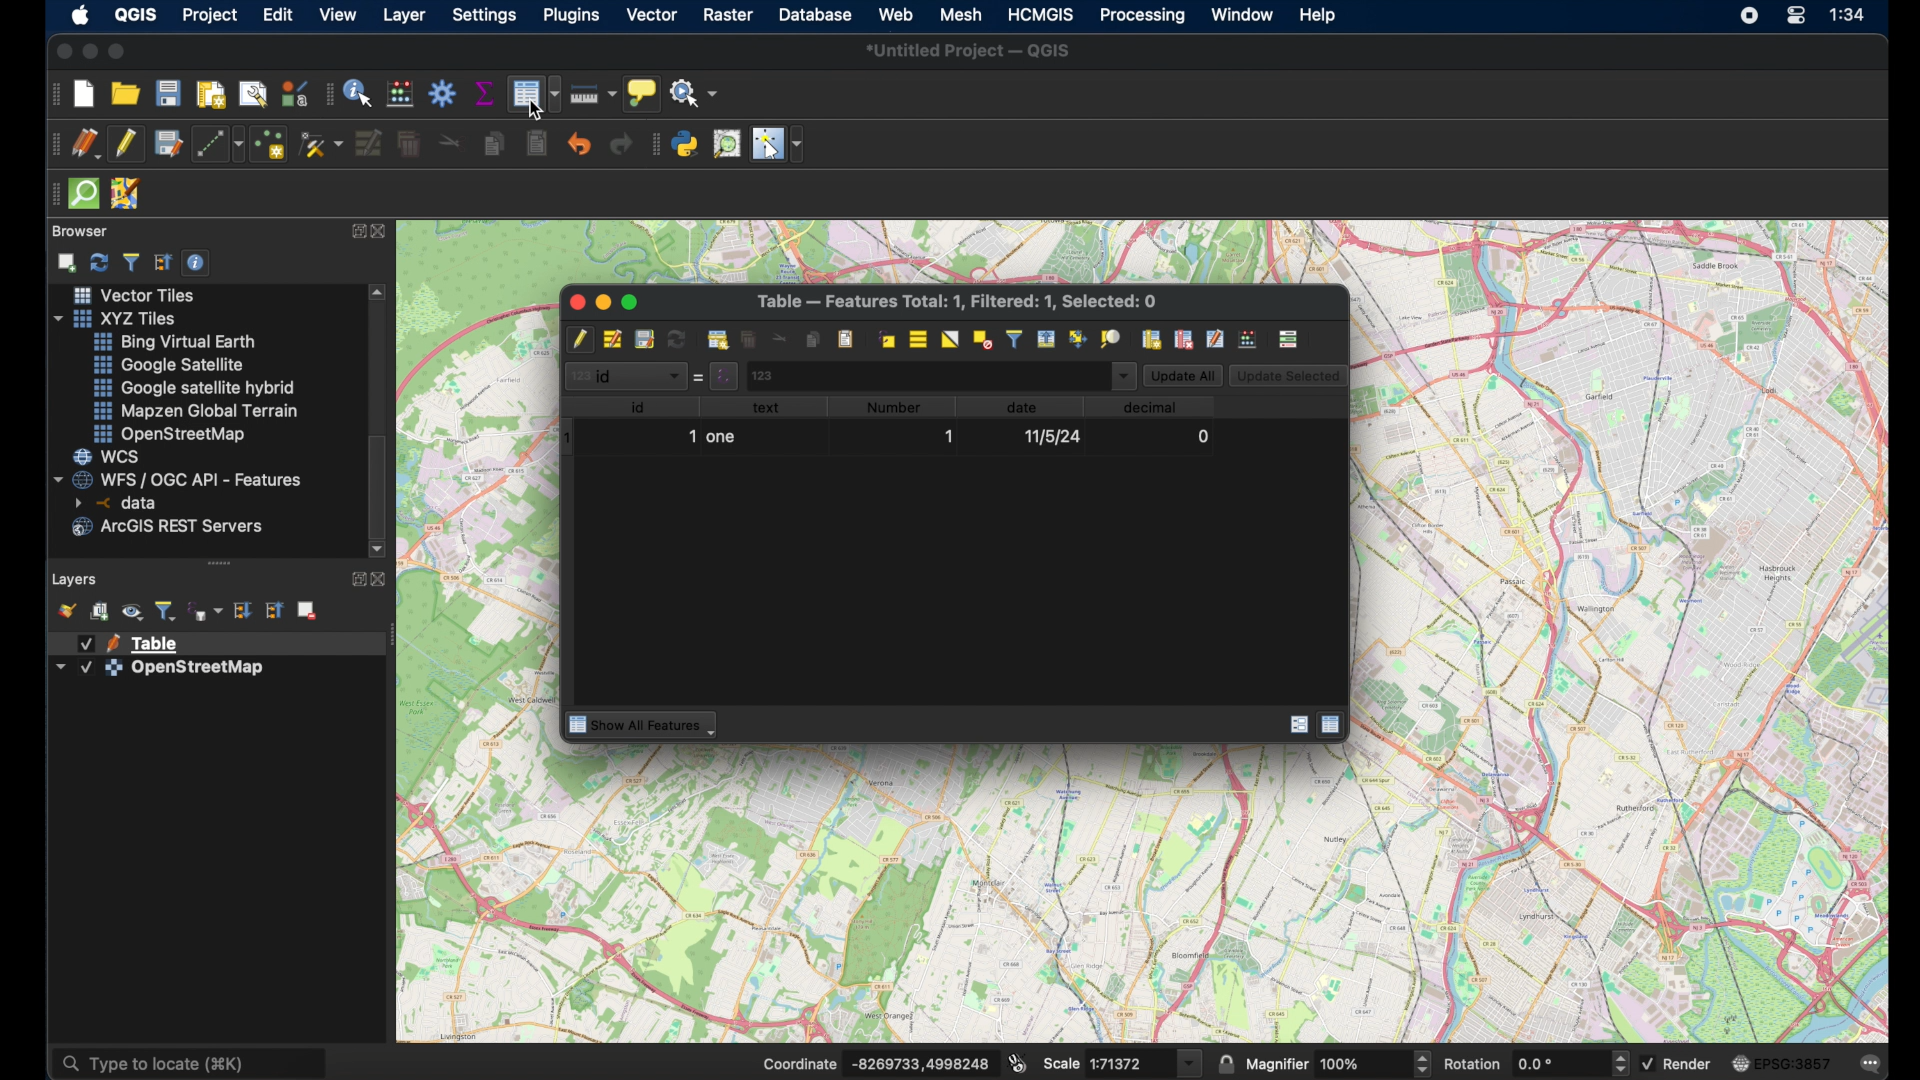 The width and height of the screenshot is (1920, 1080). I want to click on 1, so click(691, 436).